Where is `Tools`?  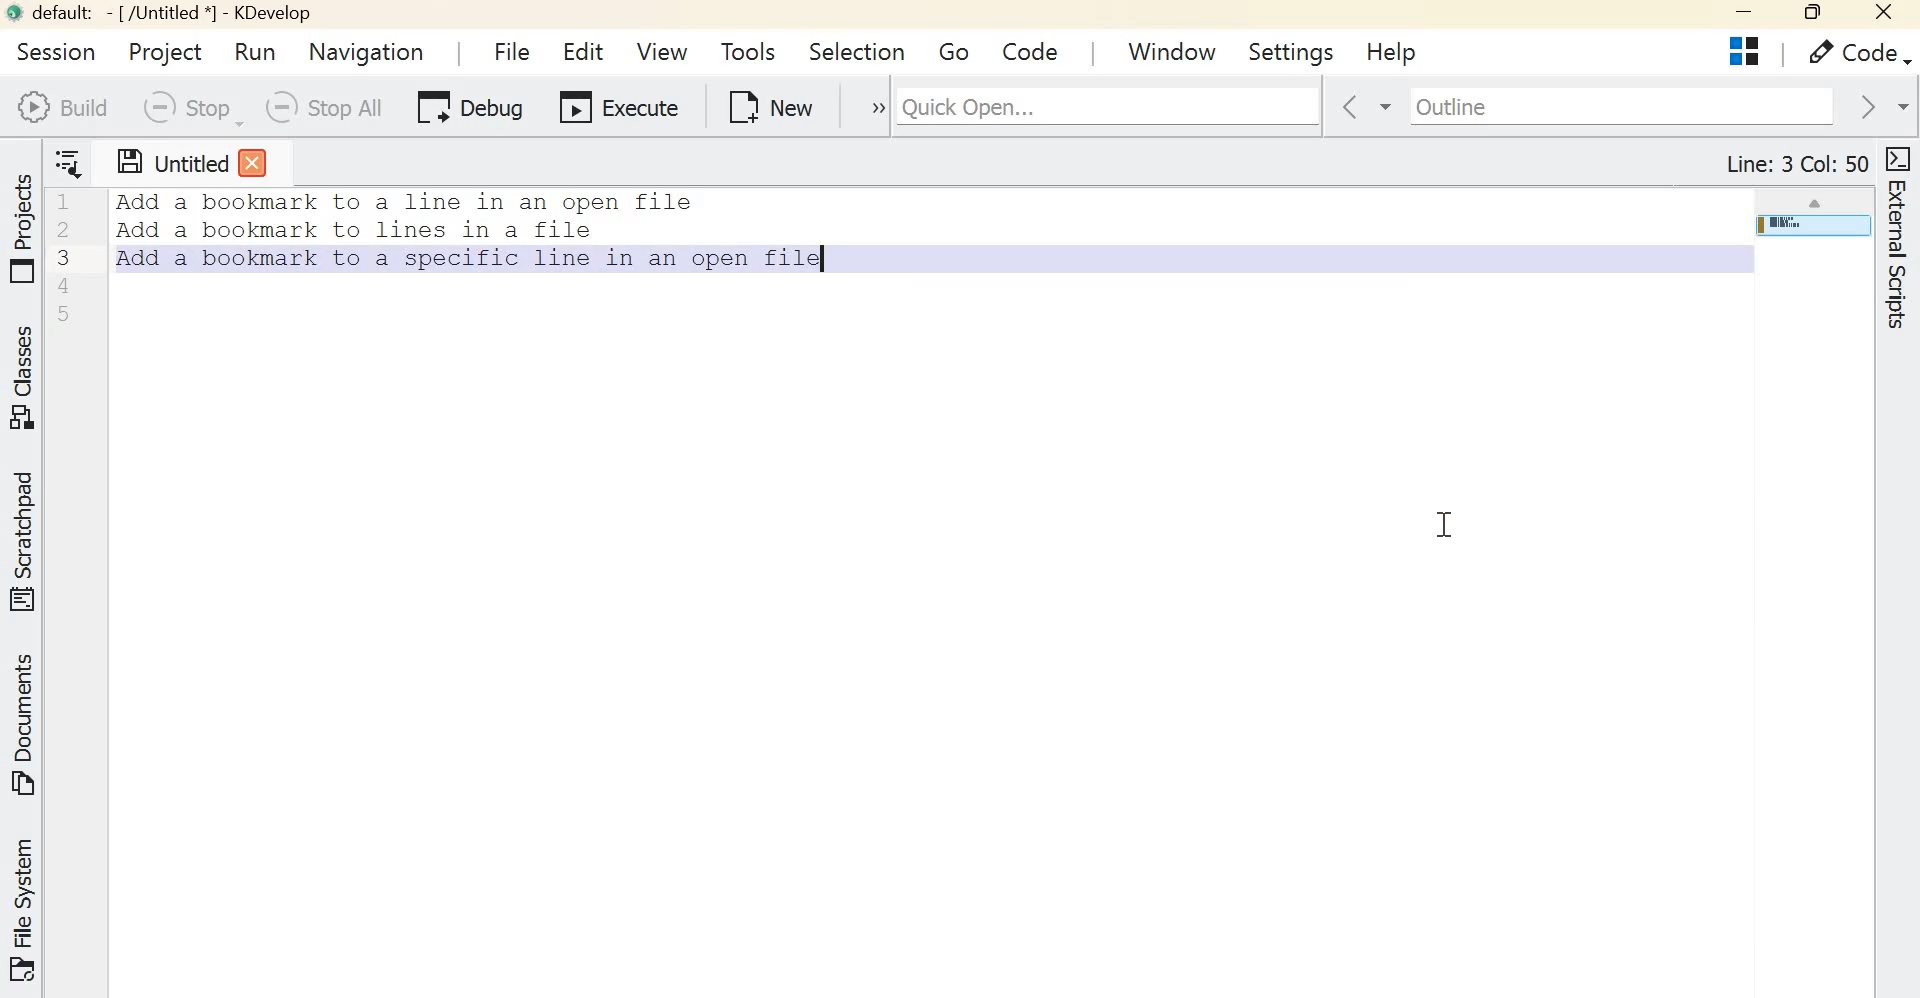 Tools is located at coordinates (746, 51).